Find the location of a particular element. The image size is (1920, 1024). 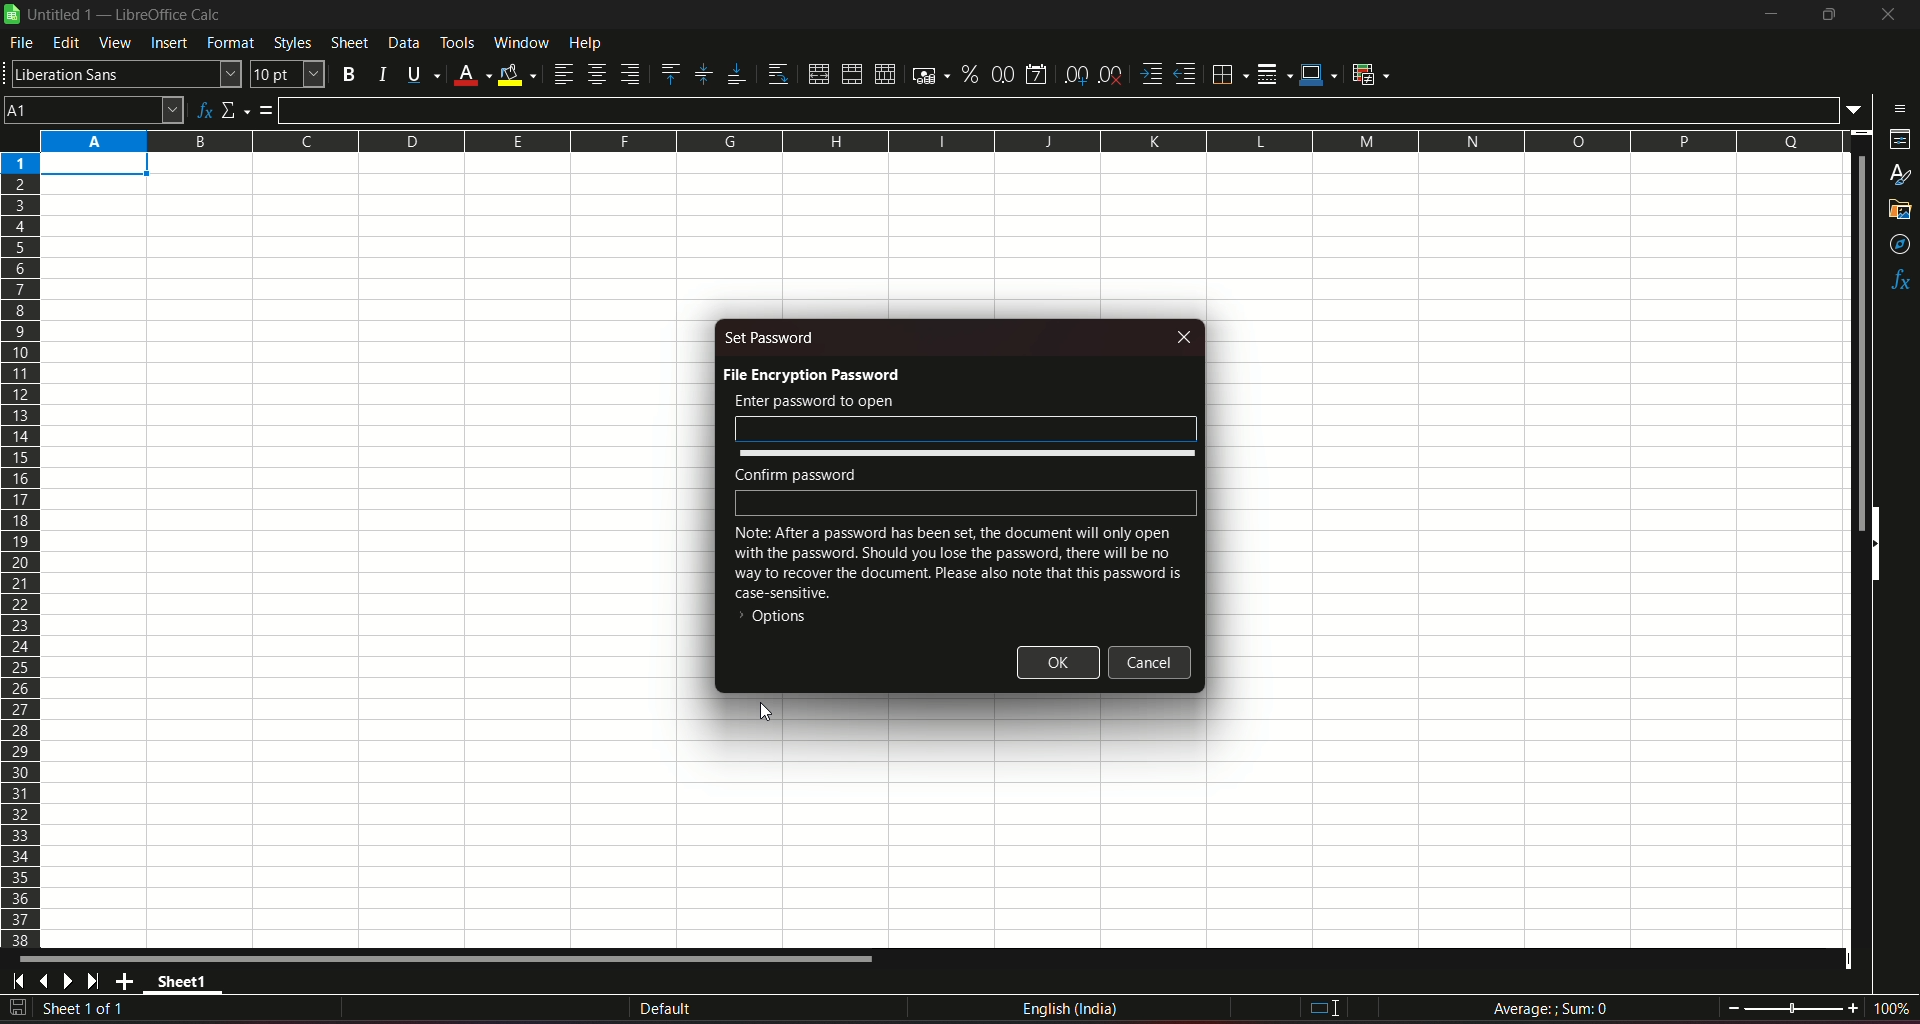

align center is located at coordinates (596, 75).